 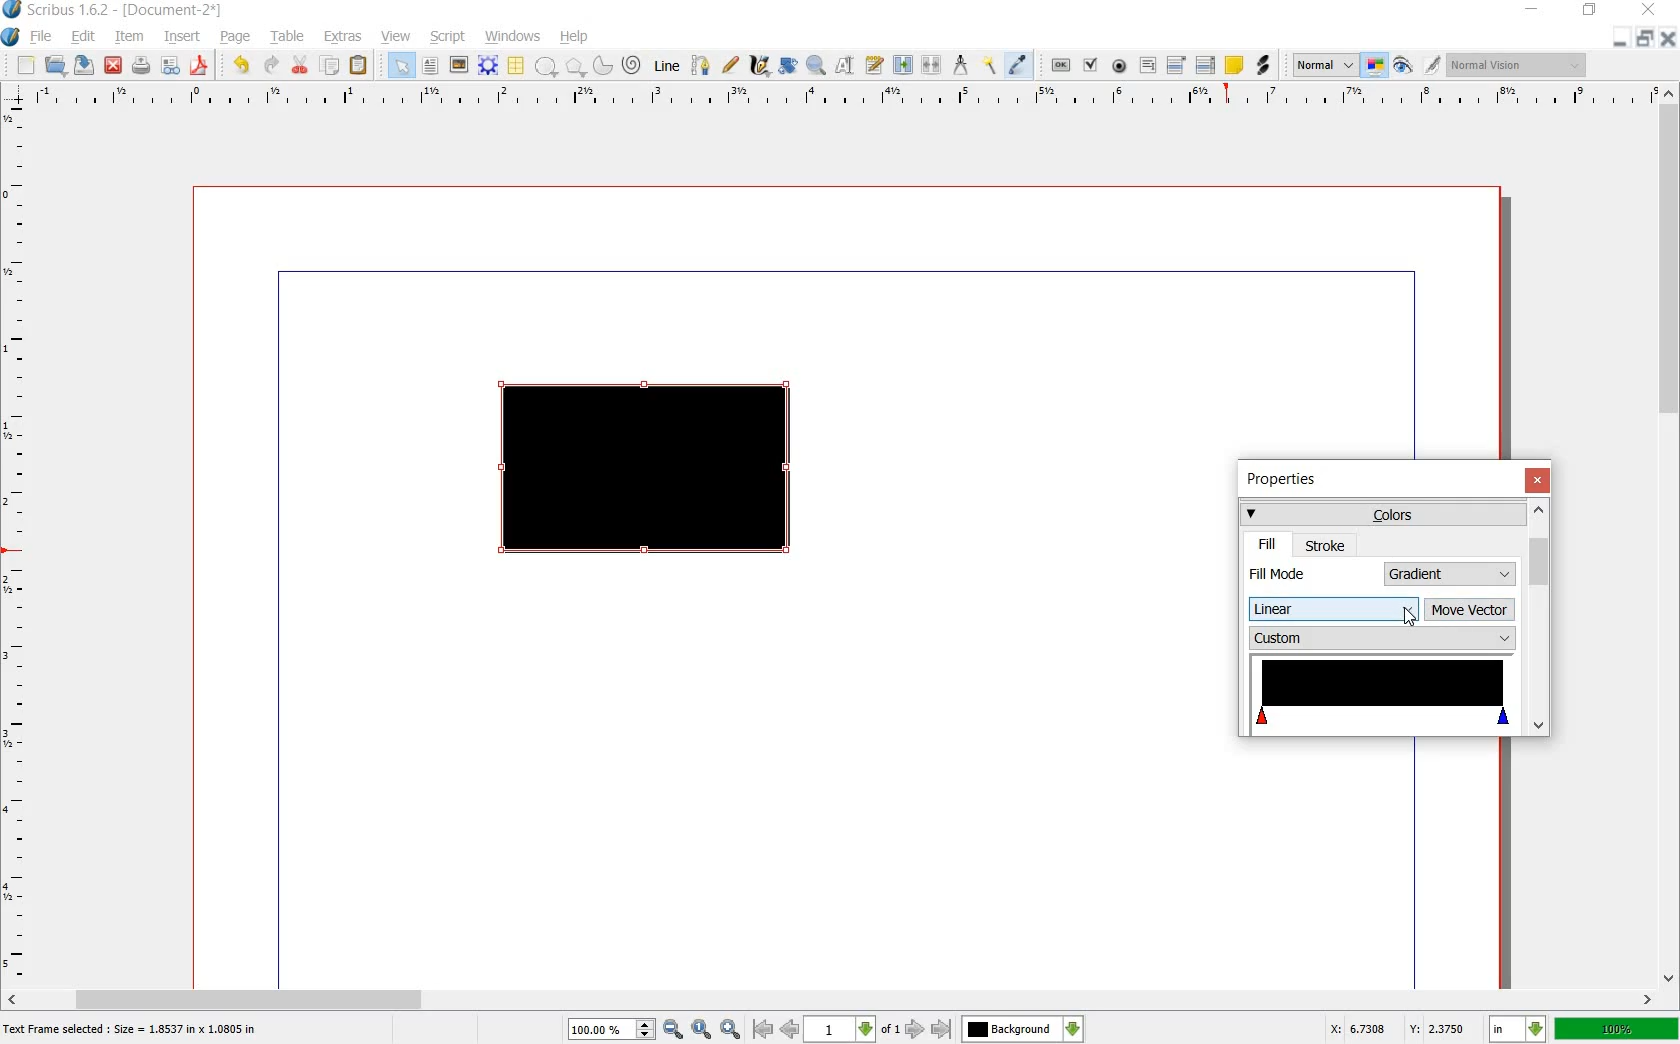 What do you see at coordinates (1061, 63) in the screenshot?
I see `pdf push button` at bounding box center [1061, 63].